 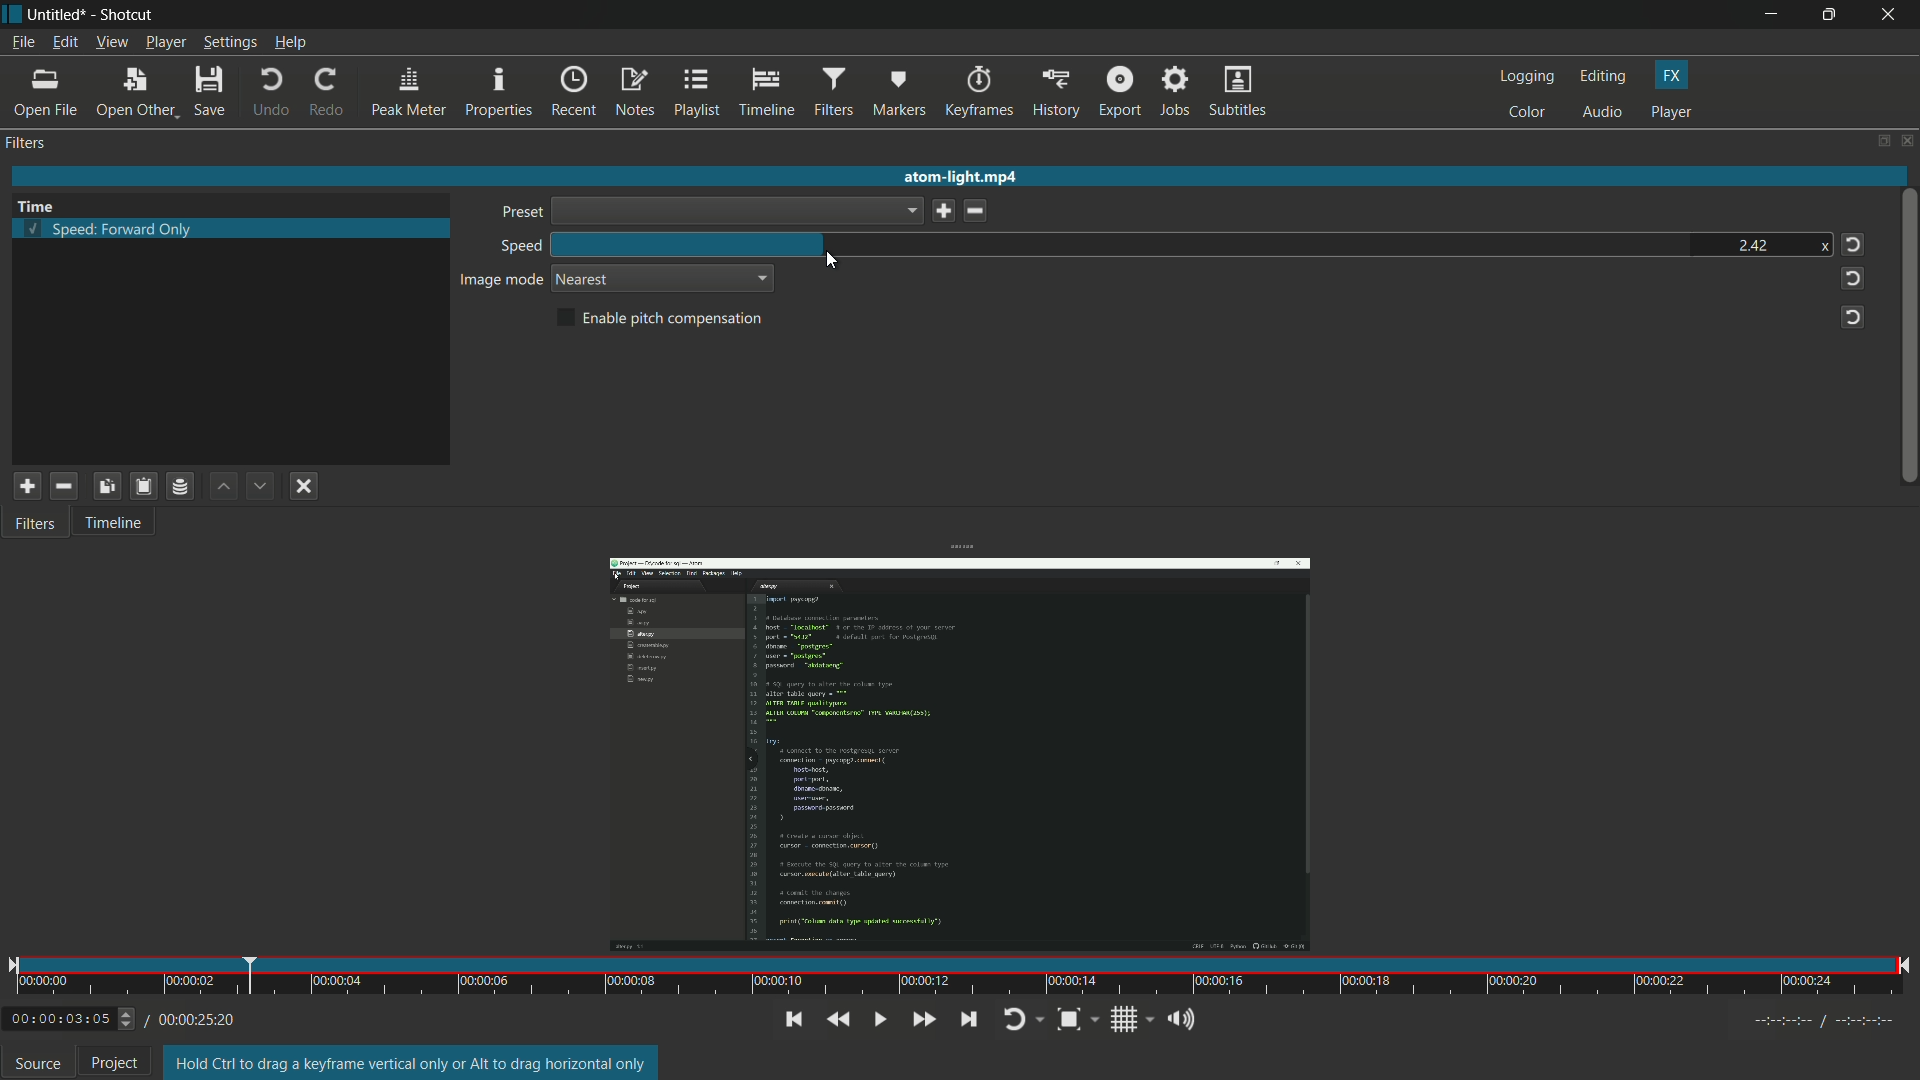 What do you see at coordinates (64, 42) in the screenshot?
I see `edit menu` at bounding box center [64, 42].